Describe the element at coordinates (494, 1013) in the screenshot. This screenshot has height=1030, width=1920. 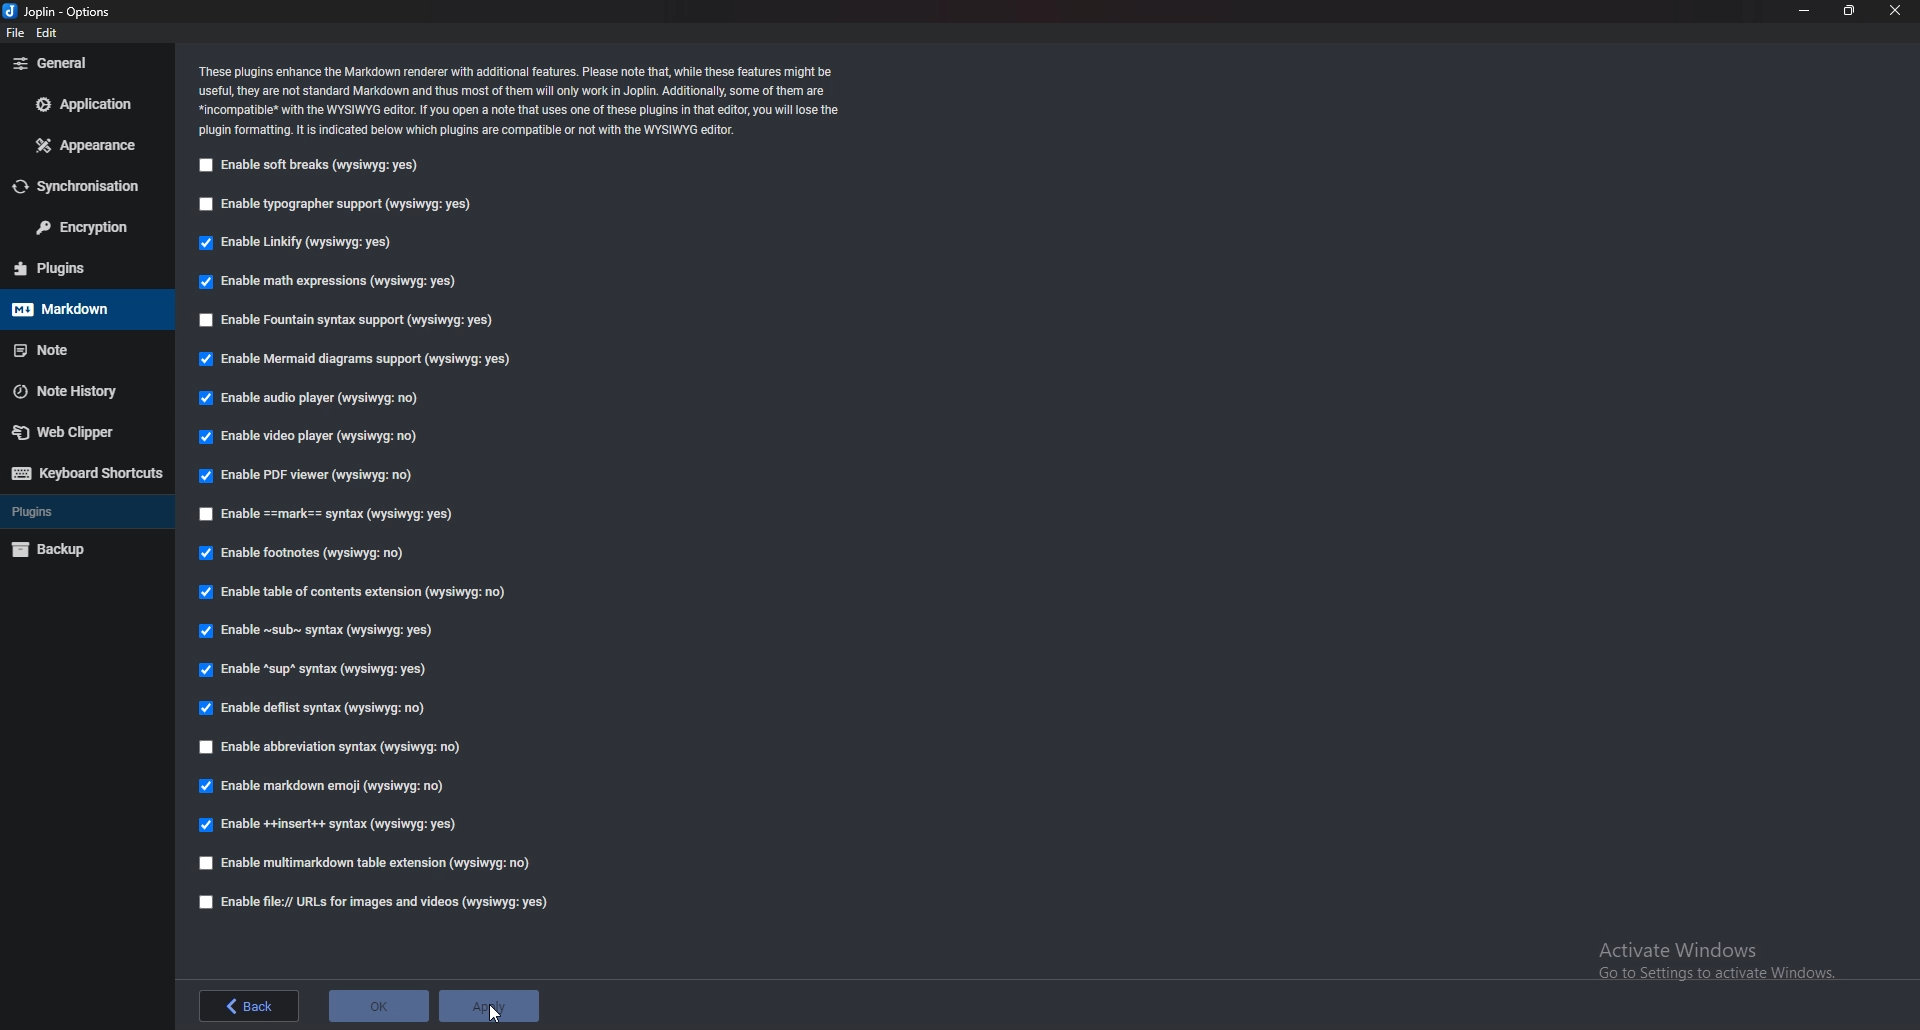
I see `cursor` at that location.